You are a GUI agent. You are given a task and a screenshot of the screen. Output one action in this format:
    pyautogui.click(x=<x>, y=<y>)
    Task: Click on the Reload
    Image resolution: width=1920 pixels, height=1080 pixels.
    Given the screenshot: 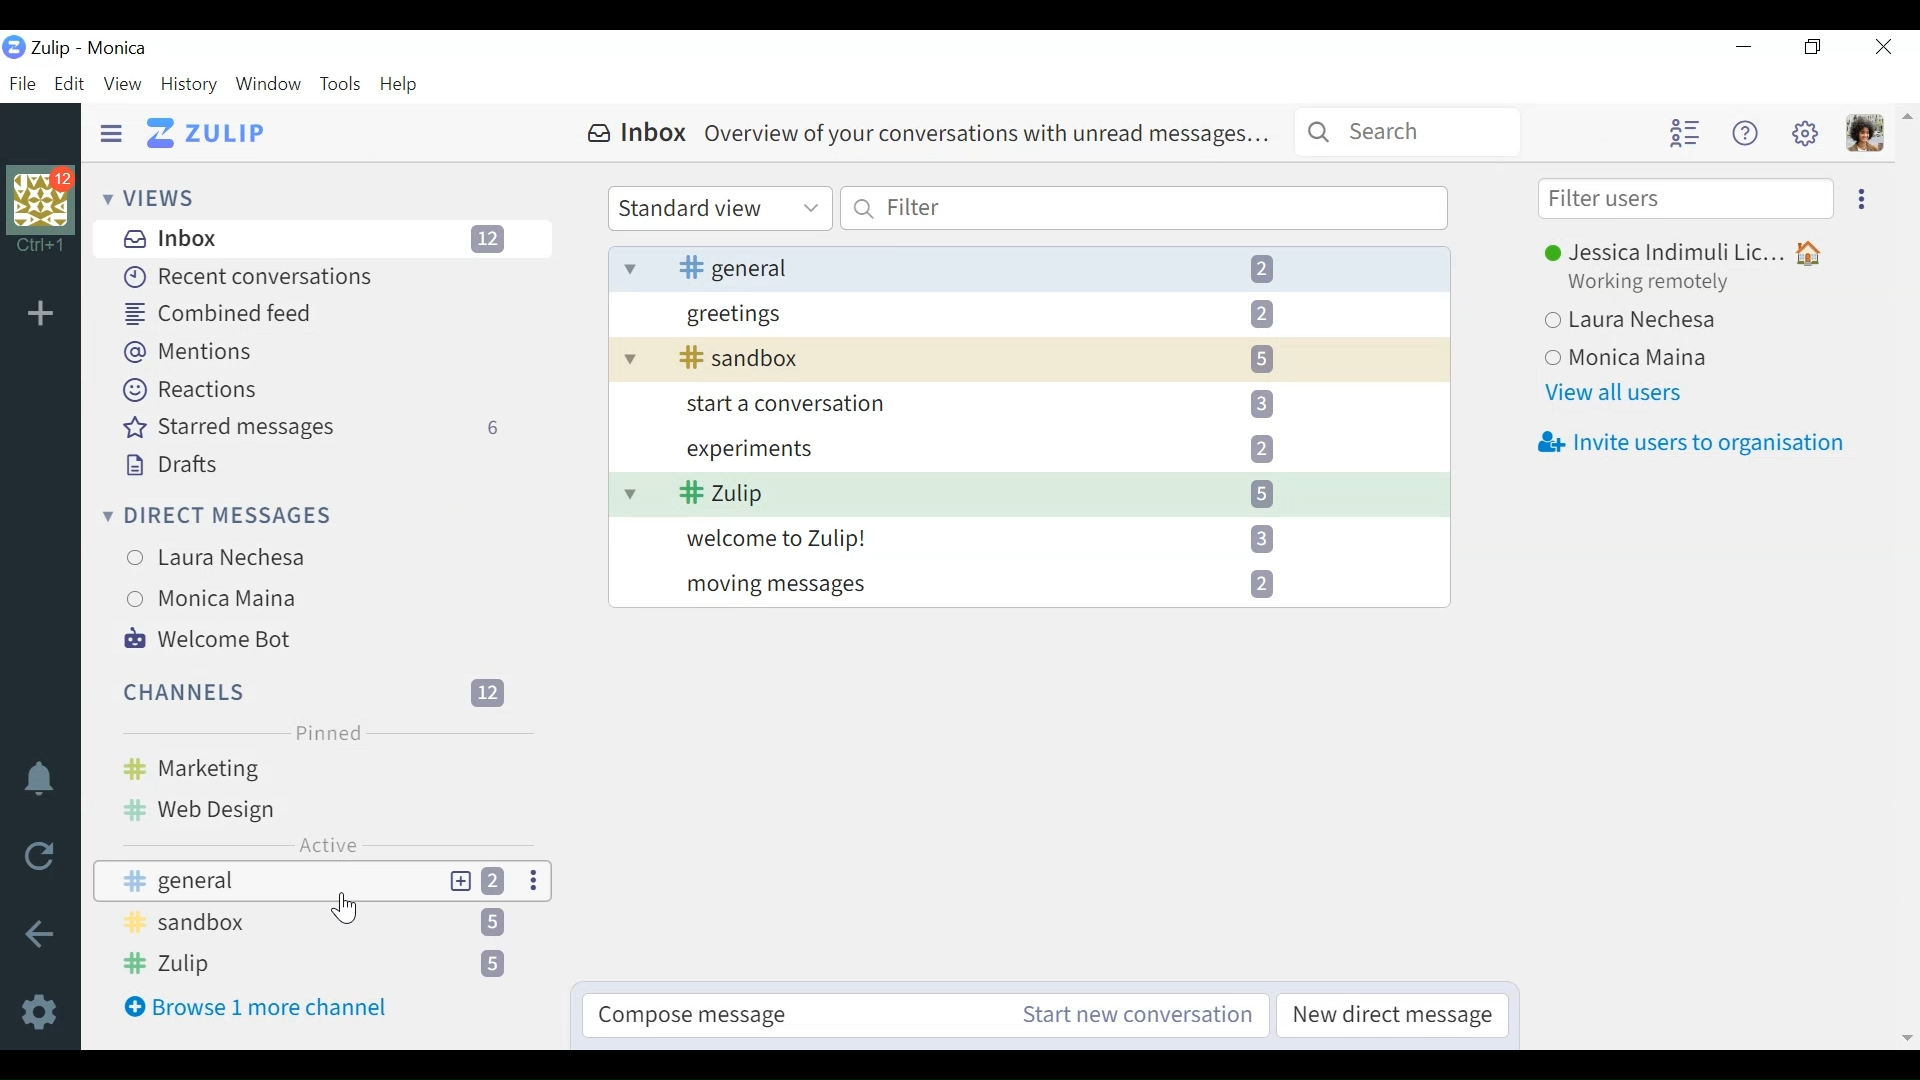 What is the action you would take?
    pyautogui.click(x=46, y=858)
    